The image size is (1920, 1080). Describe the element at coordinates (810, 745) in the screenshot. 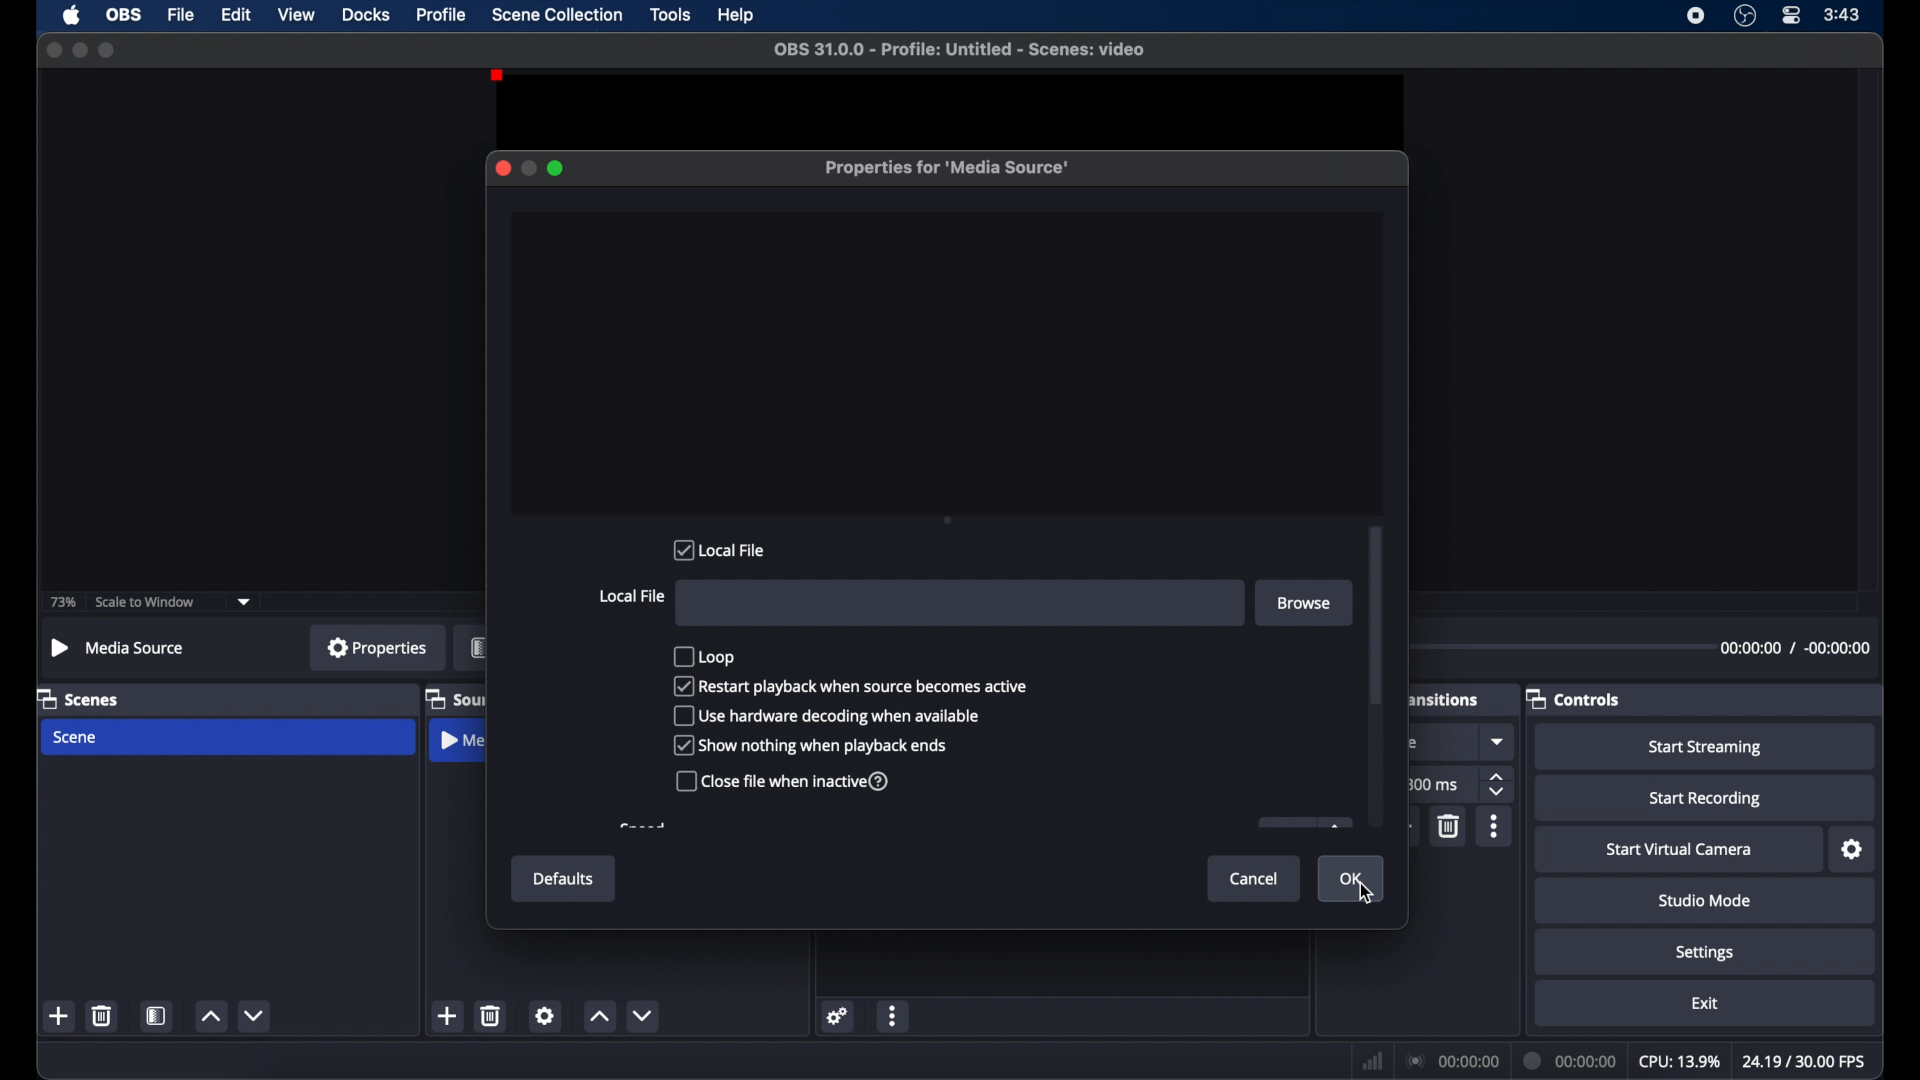

I see `show nothing when playback ends` at that location.